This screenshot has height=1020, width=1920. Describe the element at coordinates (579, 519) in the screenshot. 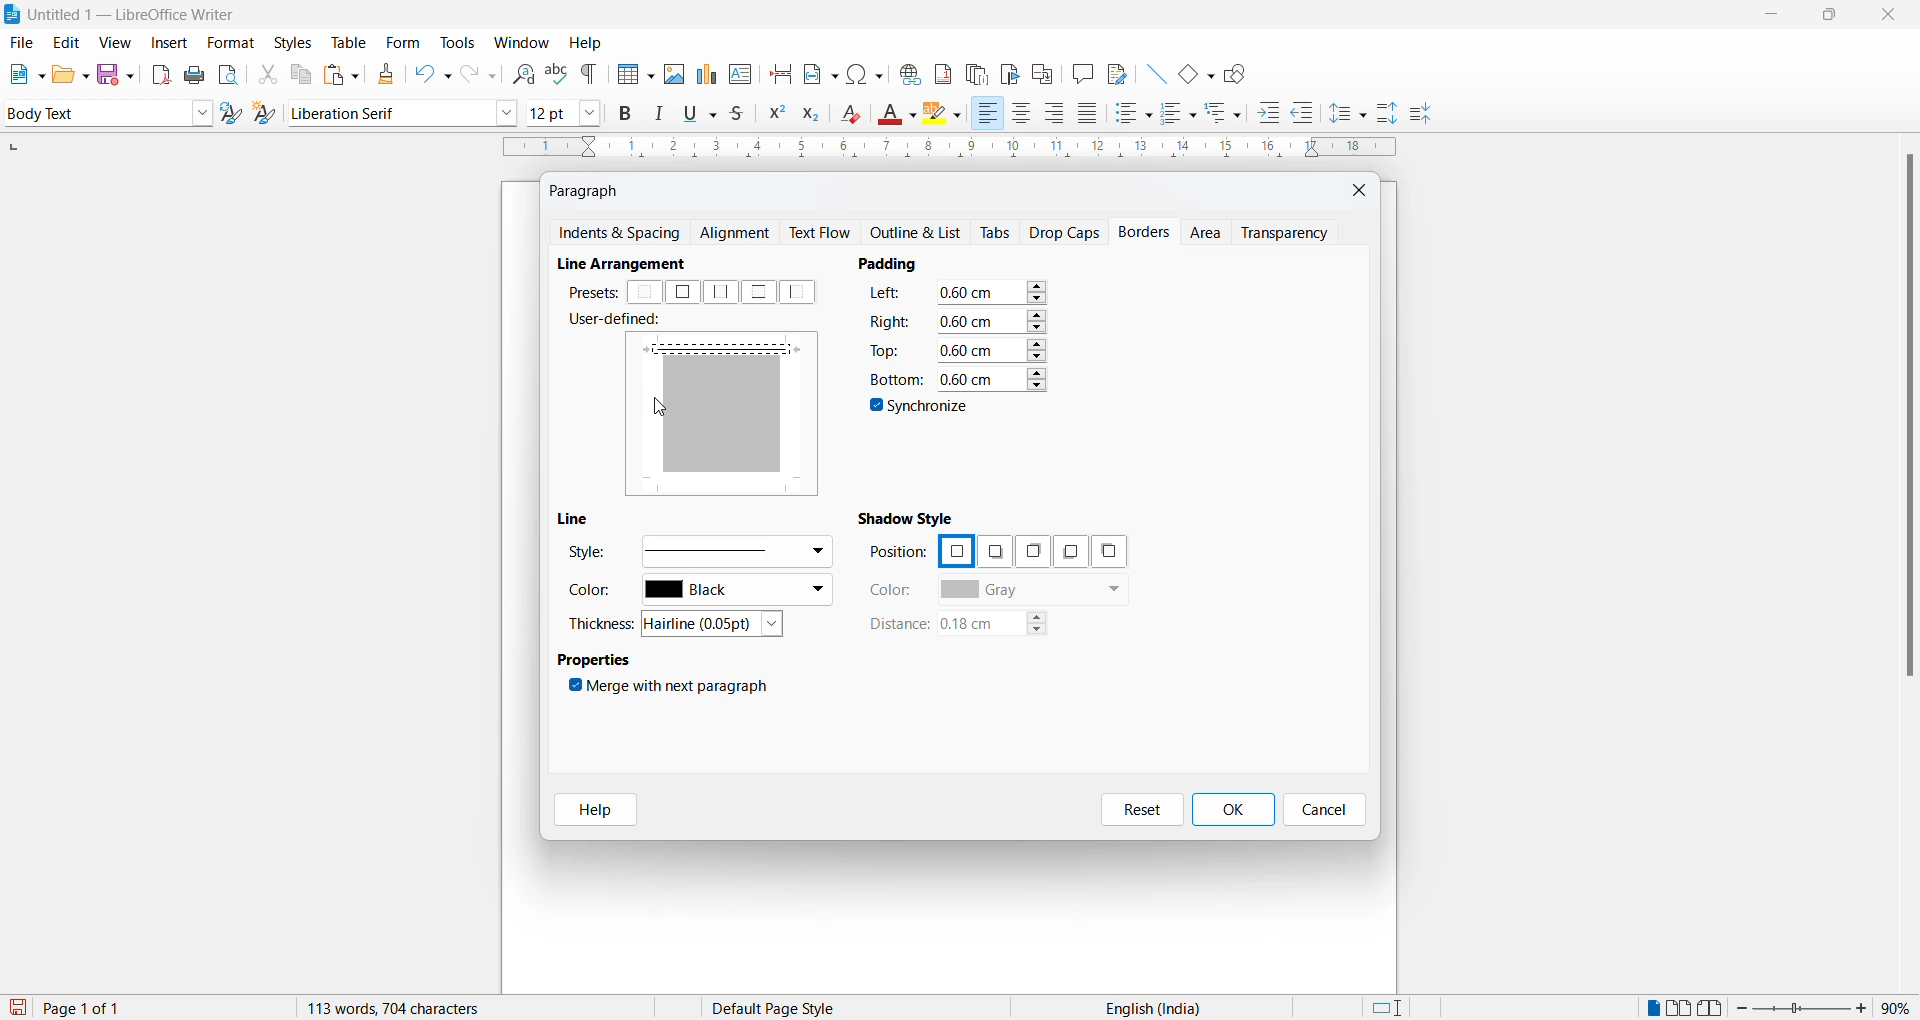

I see `line` at that location.